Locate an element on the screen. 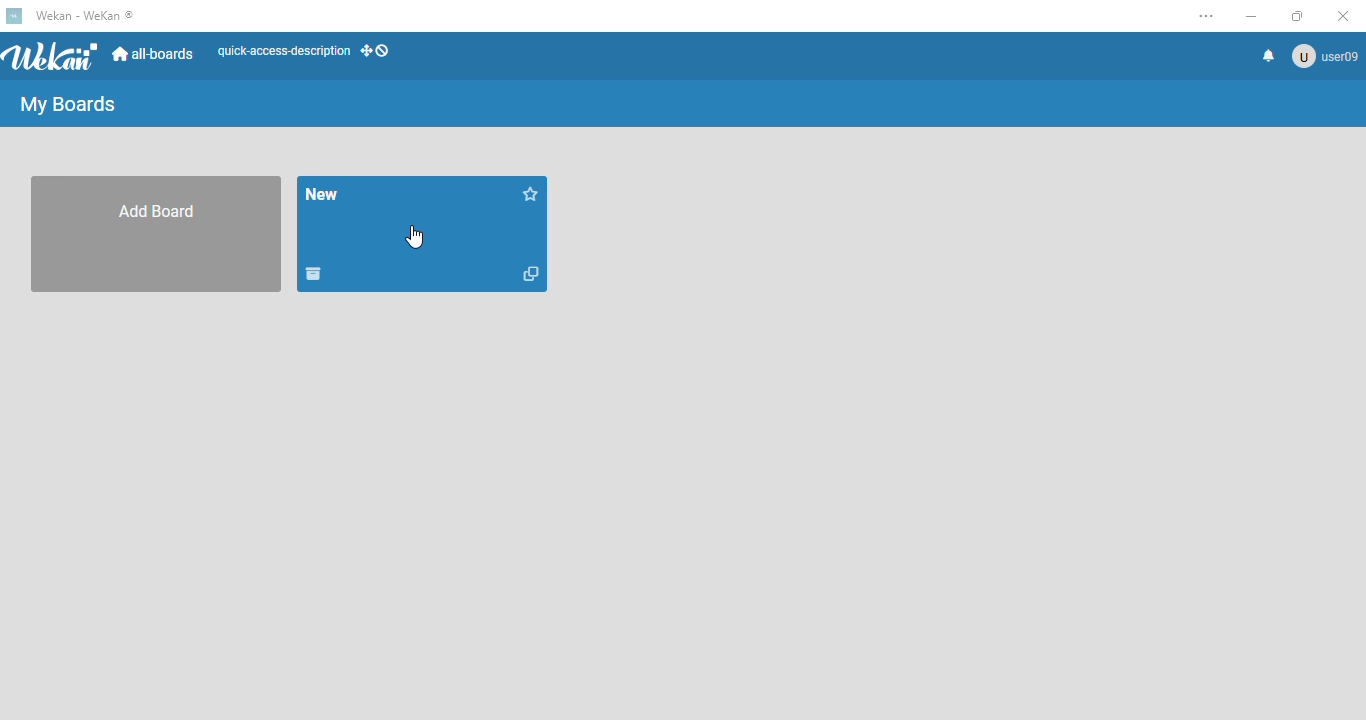 The height and width of the screenshot is (720, 1366). show-desktop-drag-handles is located at coordinates (377, 53).